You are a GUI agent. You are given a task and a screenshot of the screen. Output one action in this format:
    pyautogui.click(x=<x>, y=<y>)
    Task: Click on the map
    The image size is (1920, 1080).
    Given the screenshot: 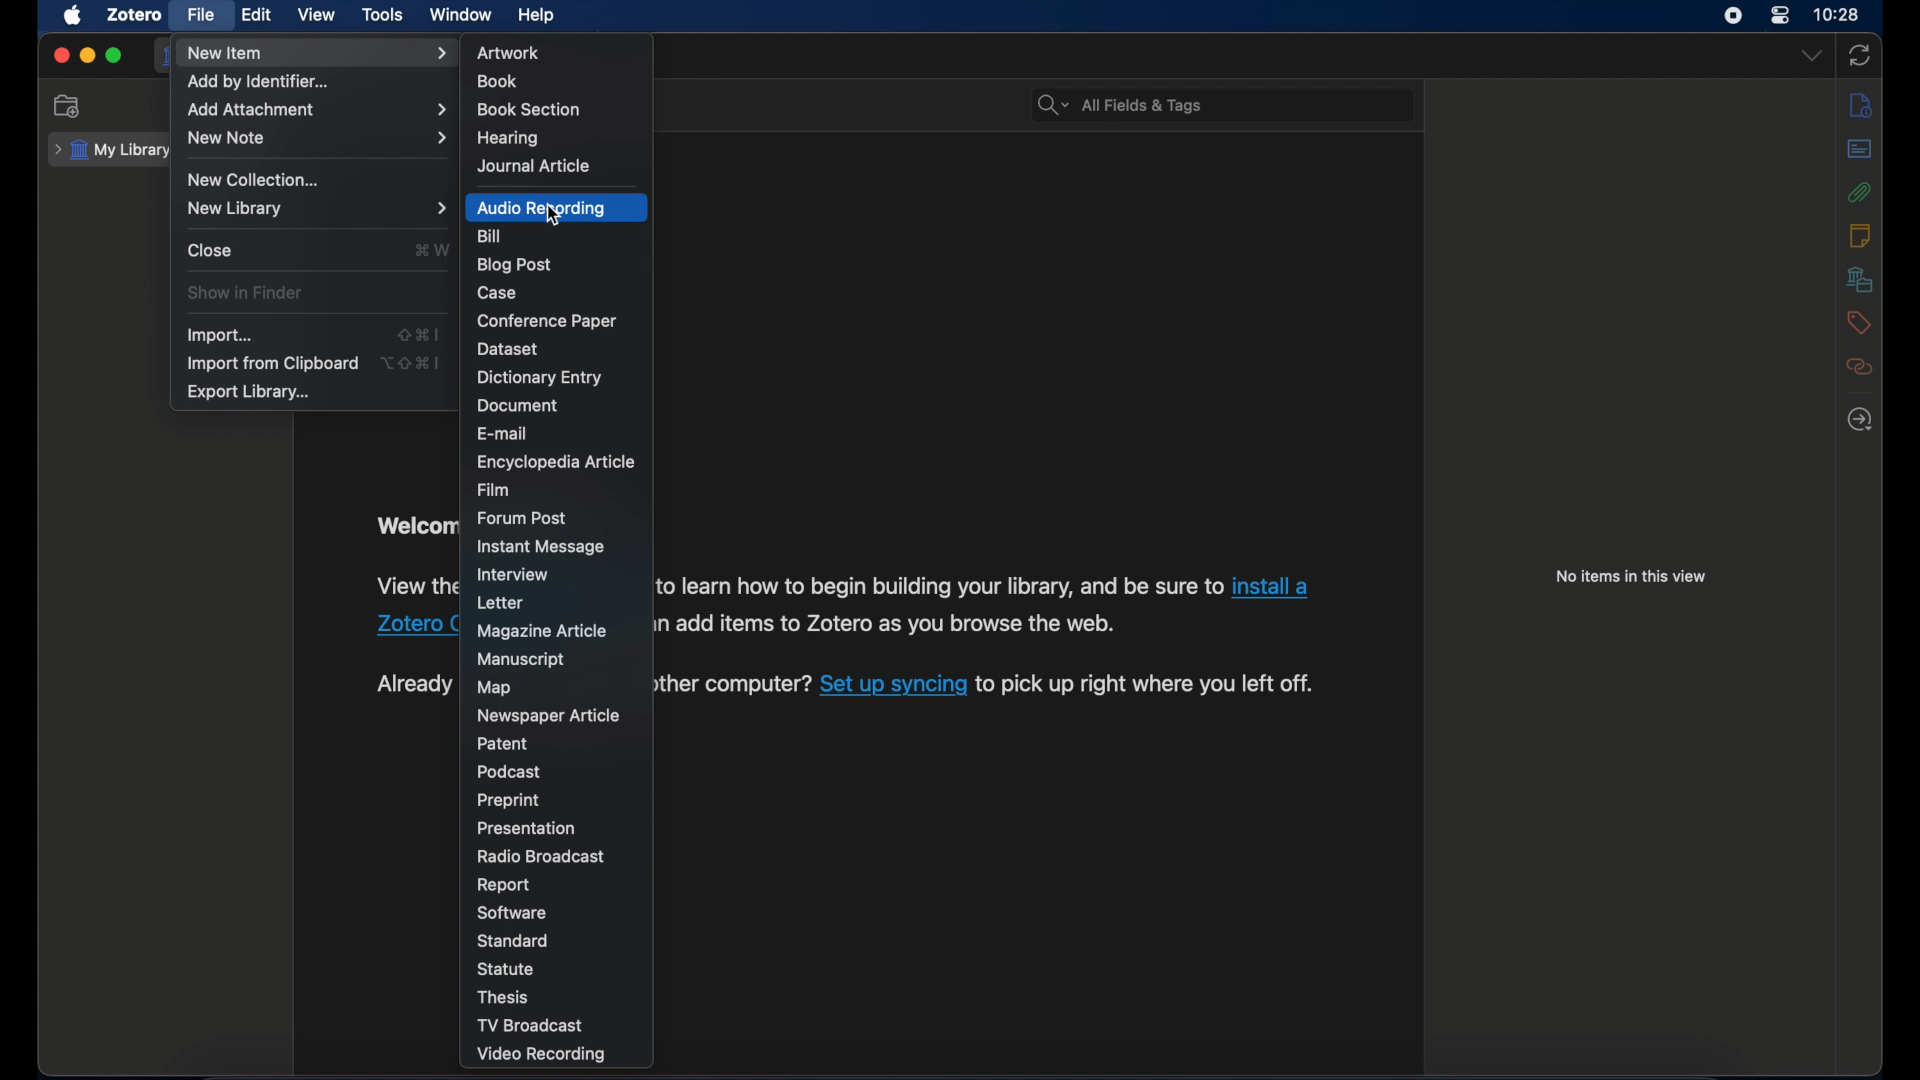 What is the action you would take?
    pyautogui.click(x=496, y=688)
    